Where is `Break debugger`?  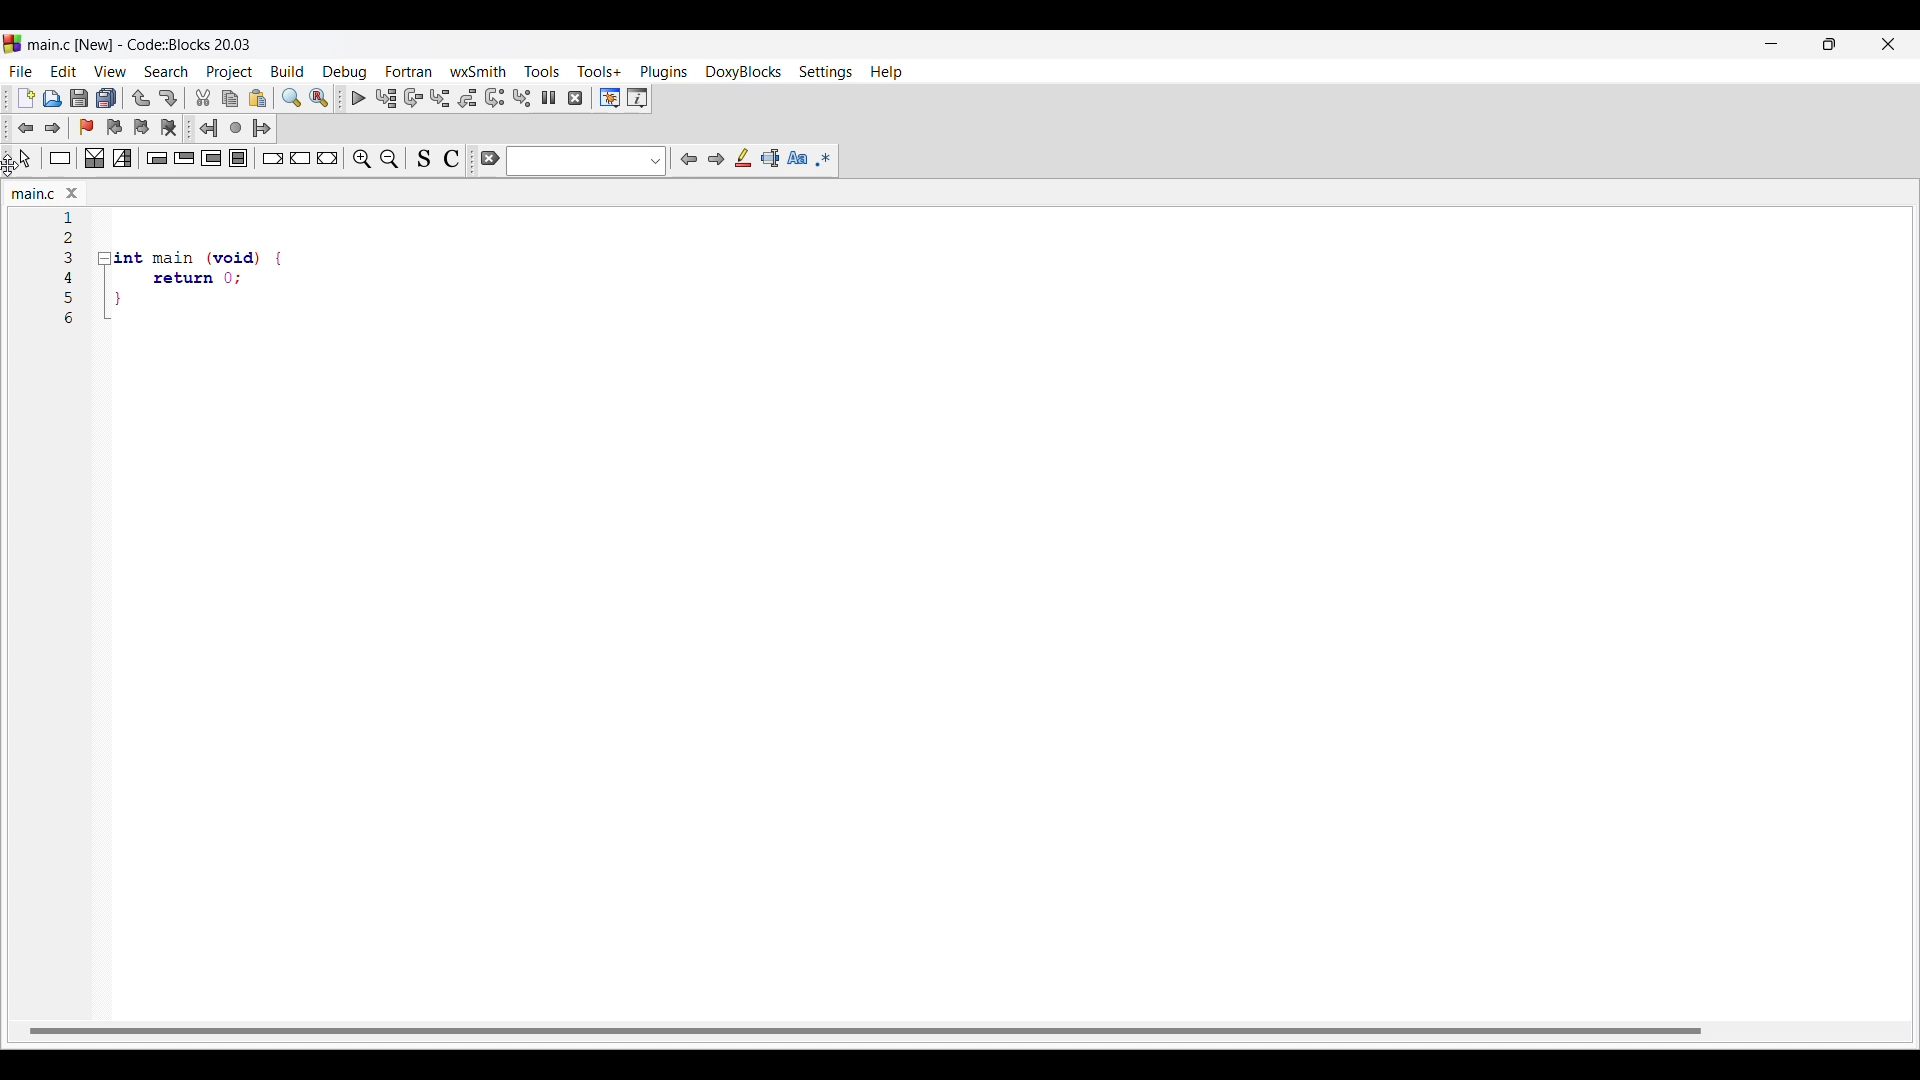
Break debugger is located at coordinates (549, 97).